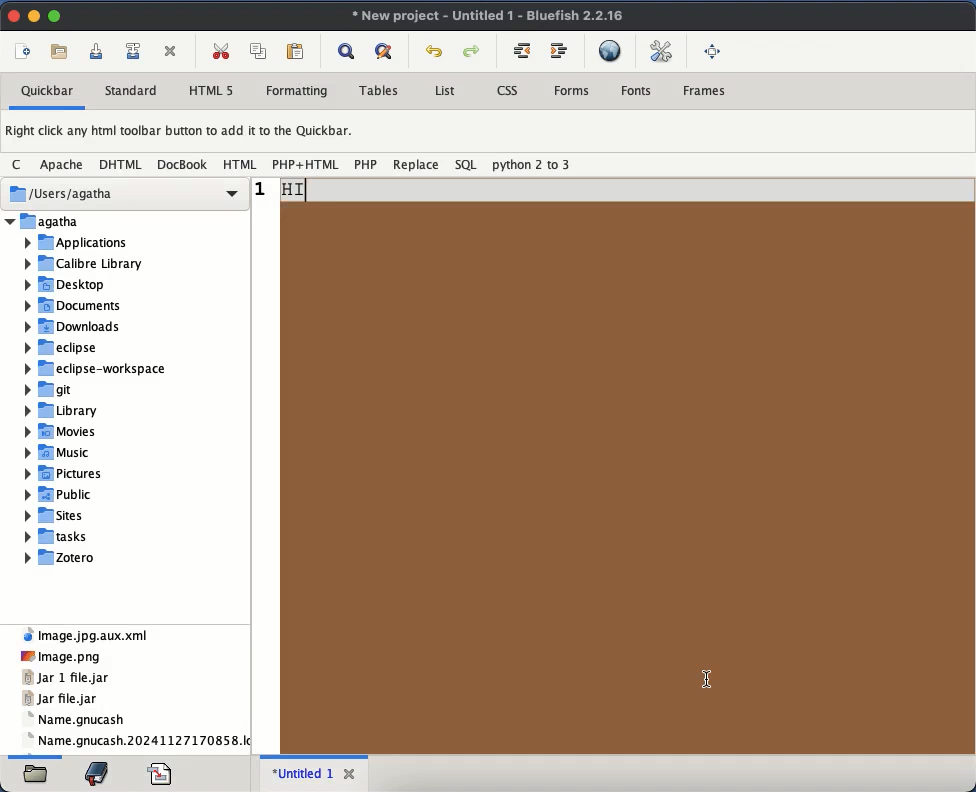 The image size is (976, 792). I want to click on users Agatha, so click(126, 194).